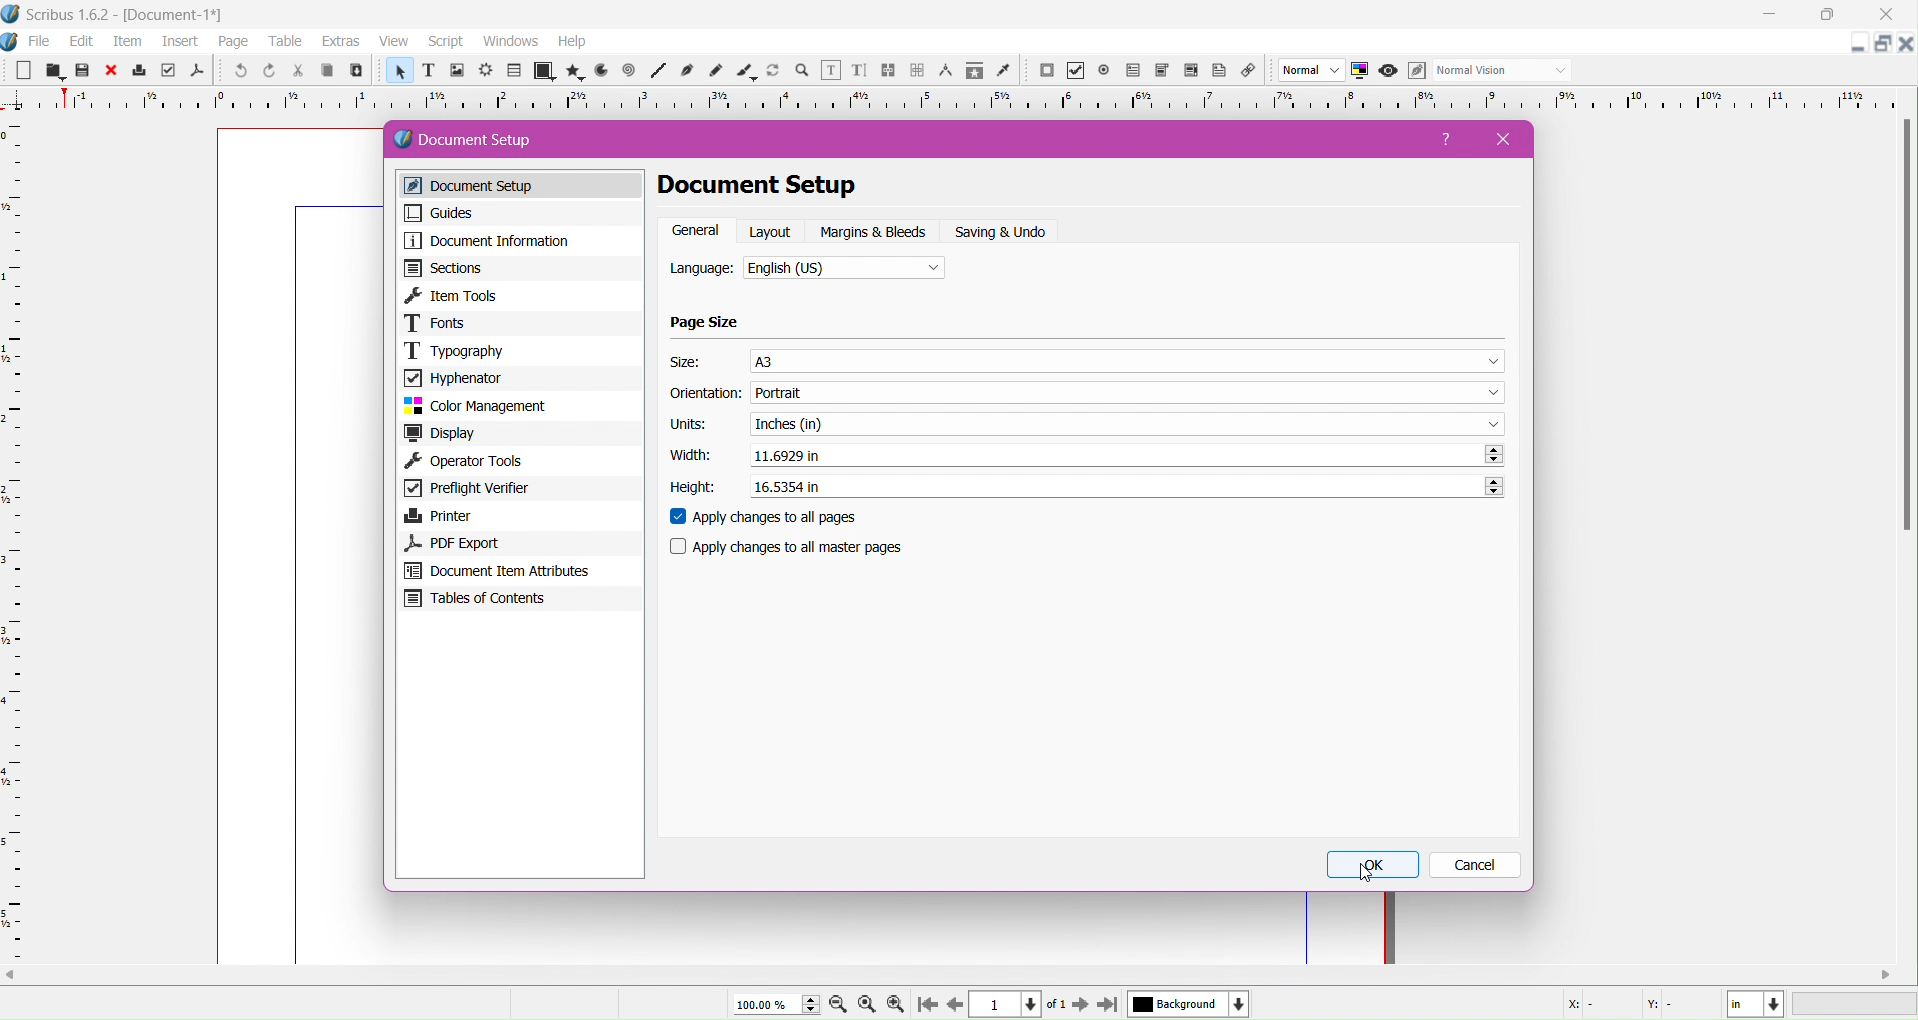  I want to click on file menu, so click(40, 42).